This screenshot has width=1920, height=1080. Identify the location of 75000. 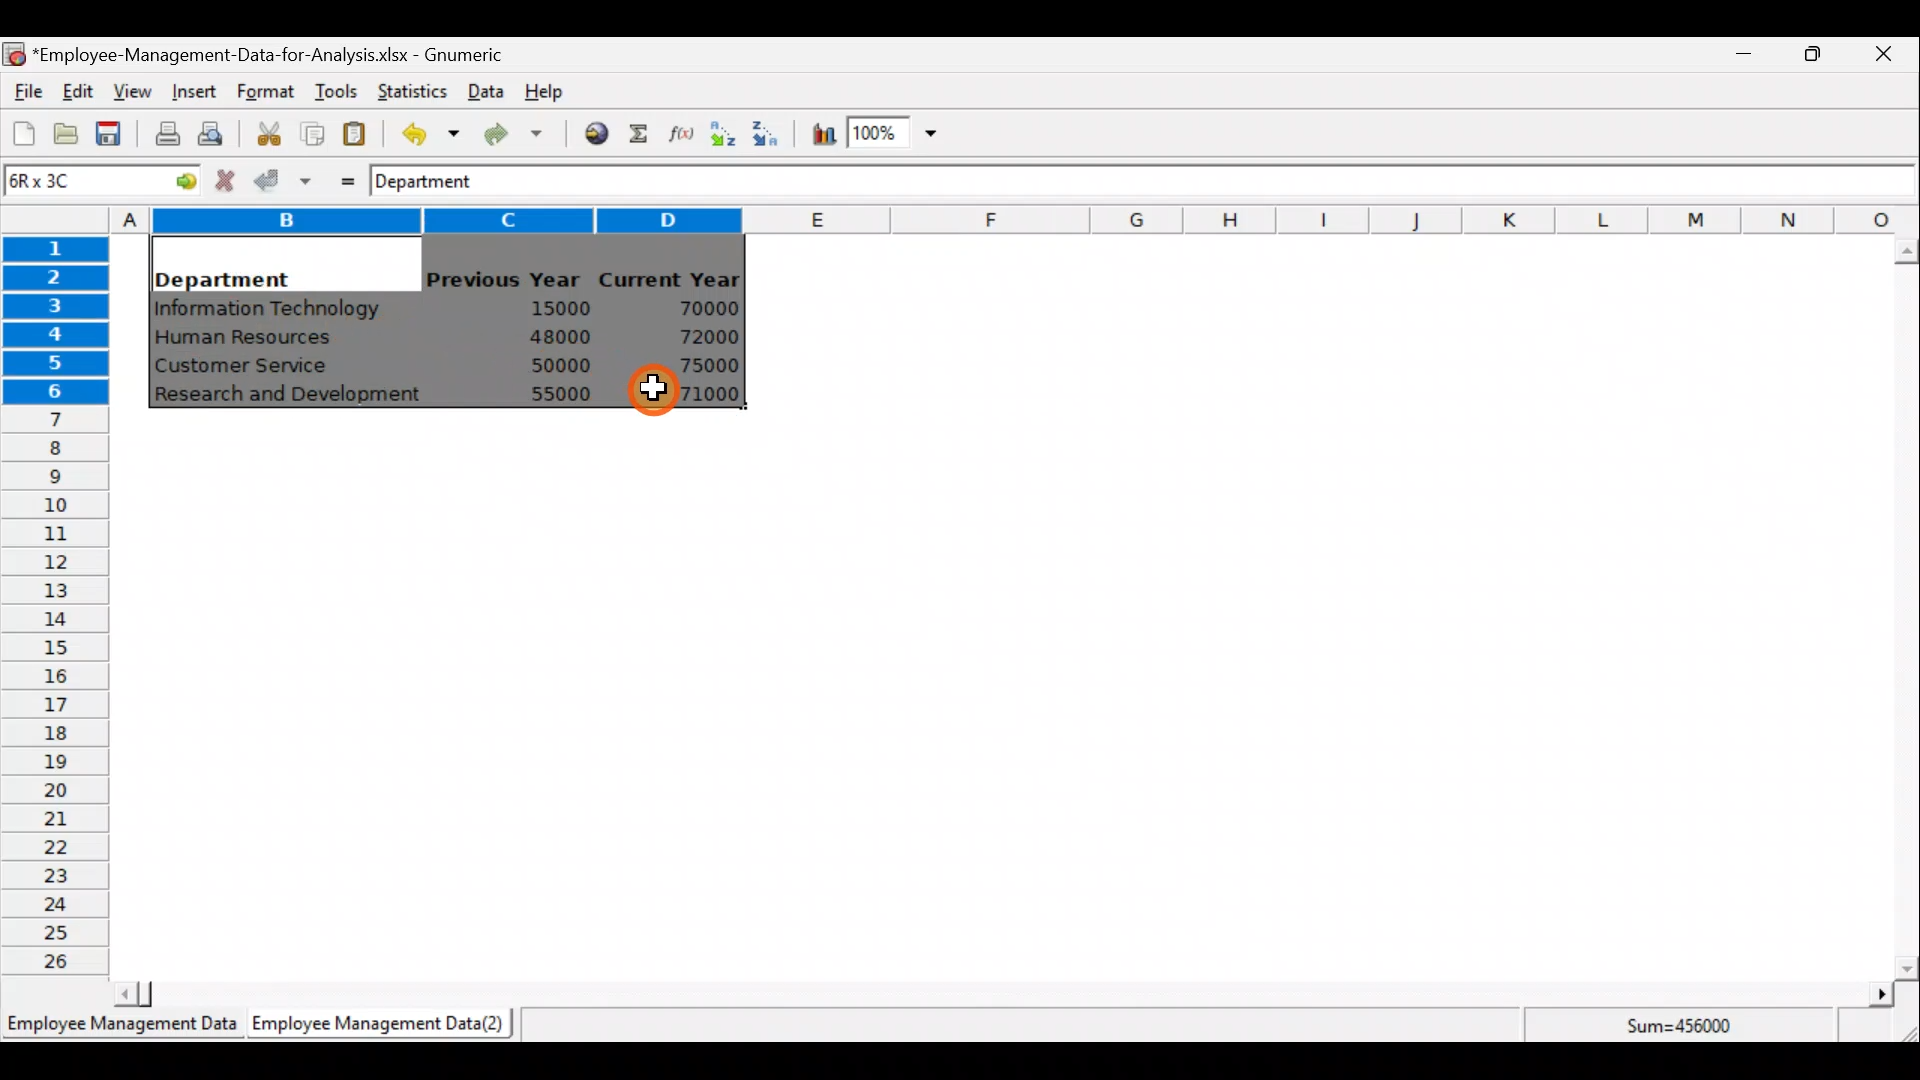
(697, 366).